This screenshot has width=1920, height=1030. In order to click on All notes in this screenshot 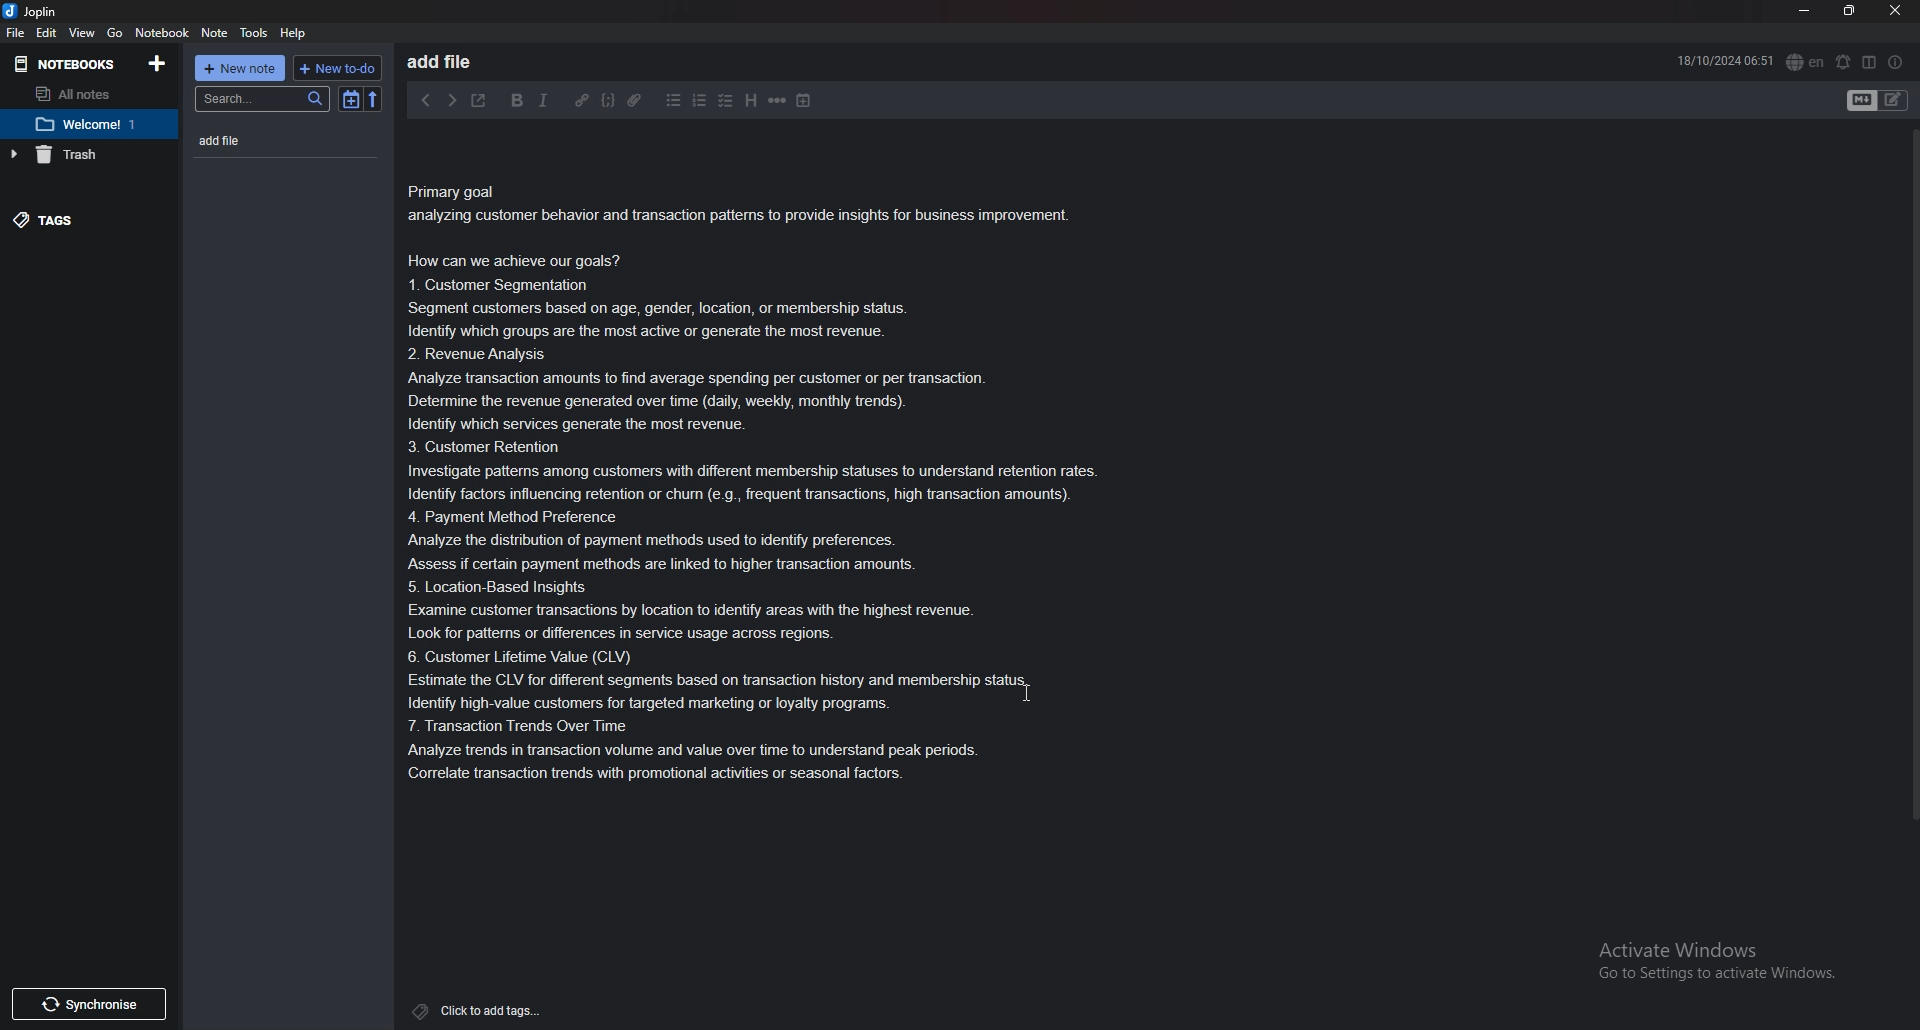, I will do `click(83, 95)`.